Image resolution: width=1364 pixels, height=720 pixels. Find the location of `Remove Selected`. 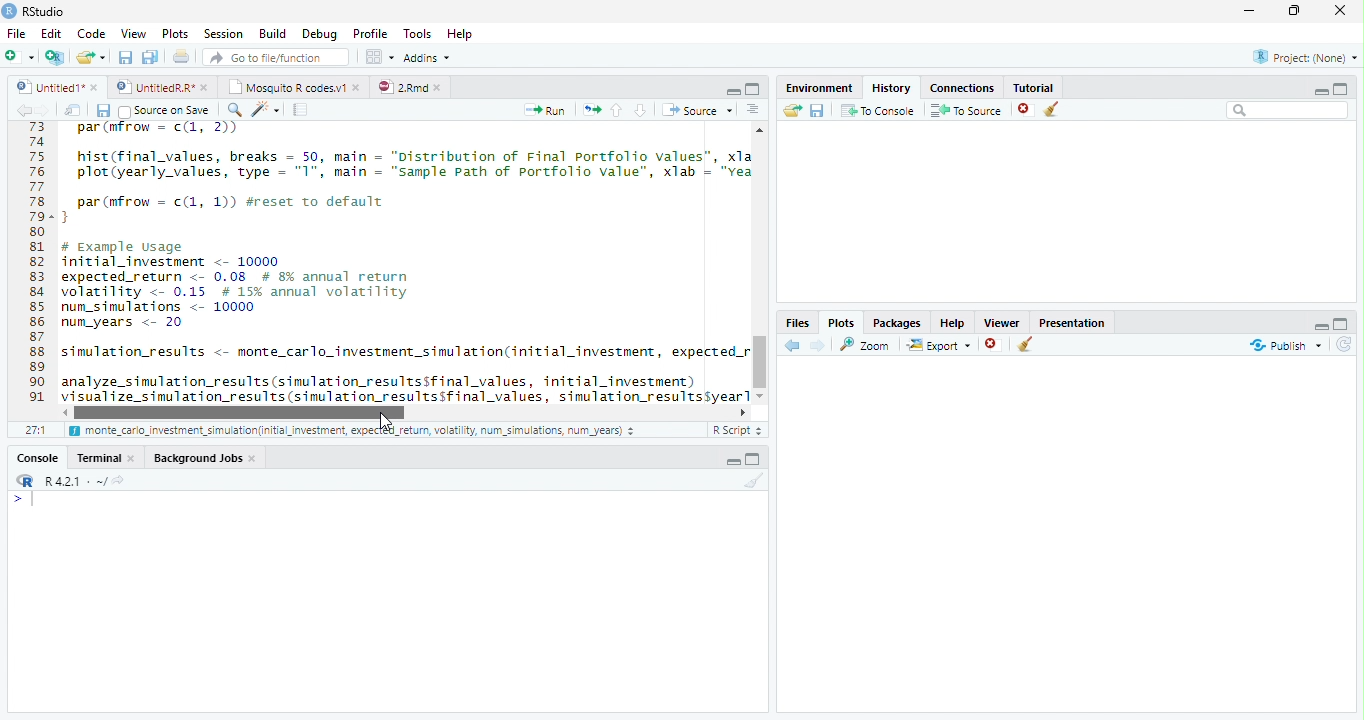

Remove Selected is located at coordinates (1027, 109).